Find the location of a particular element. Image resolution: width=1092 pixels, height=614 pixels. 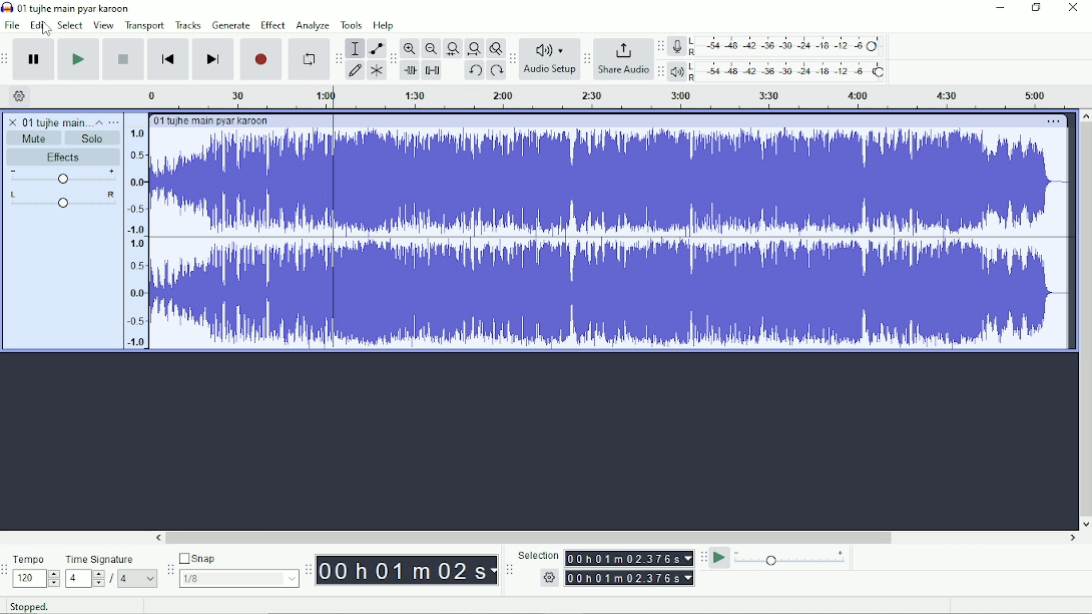

Time signature is located at coordinates (112, 569).